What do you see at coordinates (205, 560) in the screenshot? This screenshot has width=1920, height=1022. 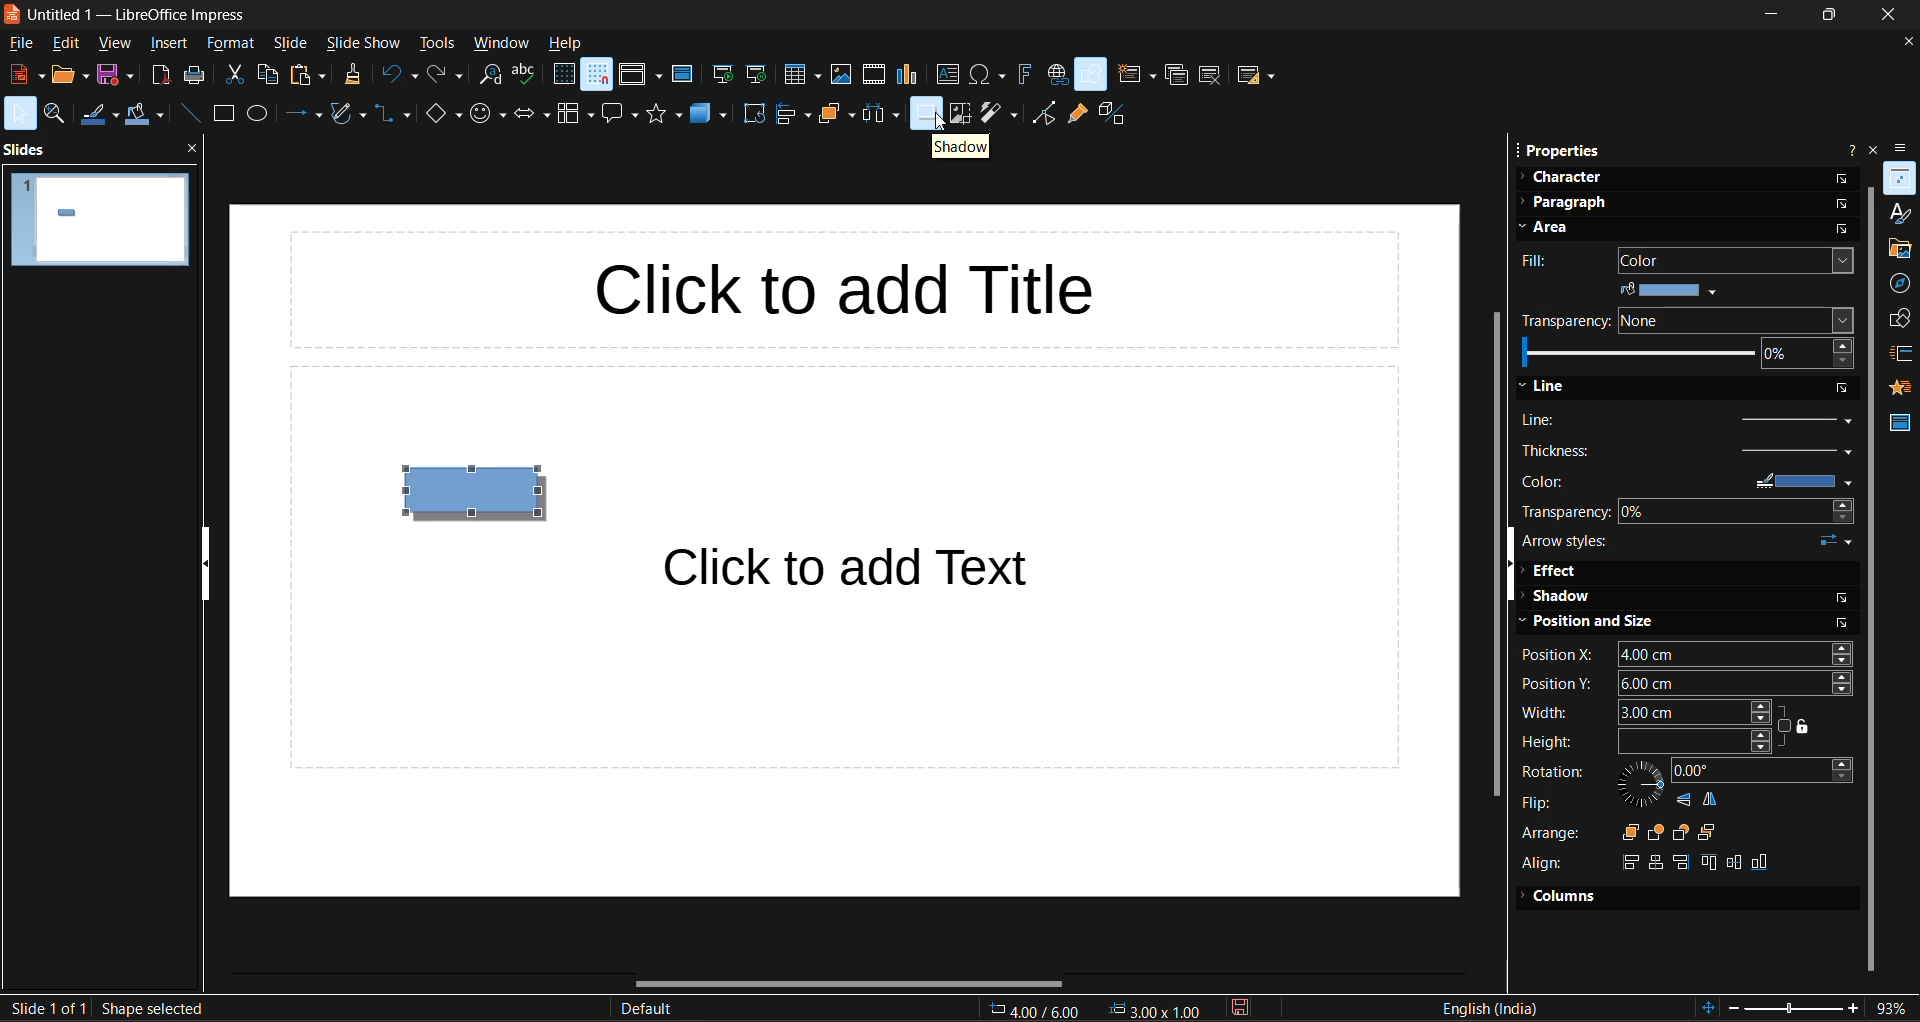 I see `hide` at bounding box center [205, 560].